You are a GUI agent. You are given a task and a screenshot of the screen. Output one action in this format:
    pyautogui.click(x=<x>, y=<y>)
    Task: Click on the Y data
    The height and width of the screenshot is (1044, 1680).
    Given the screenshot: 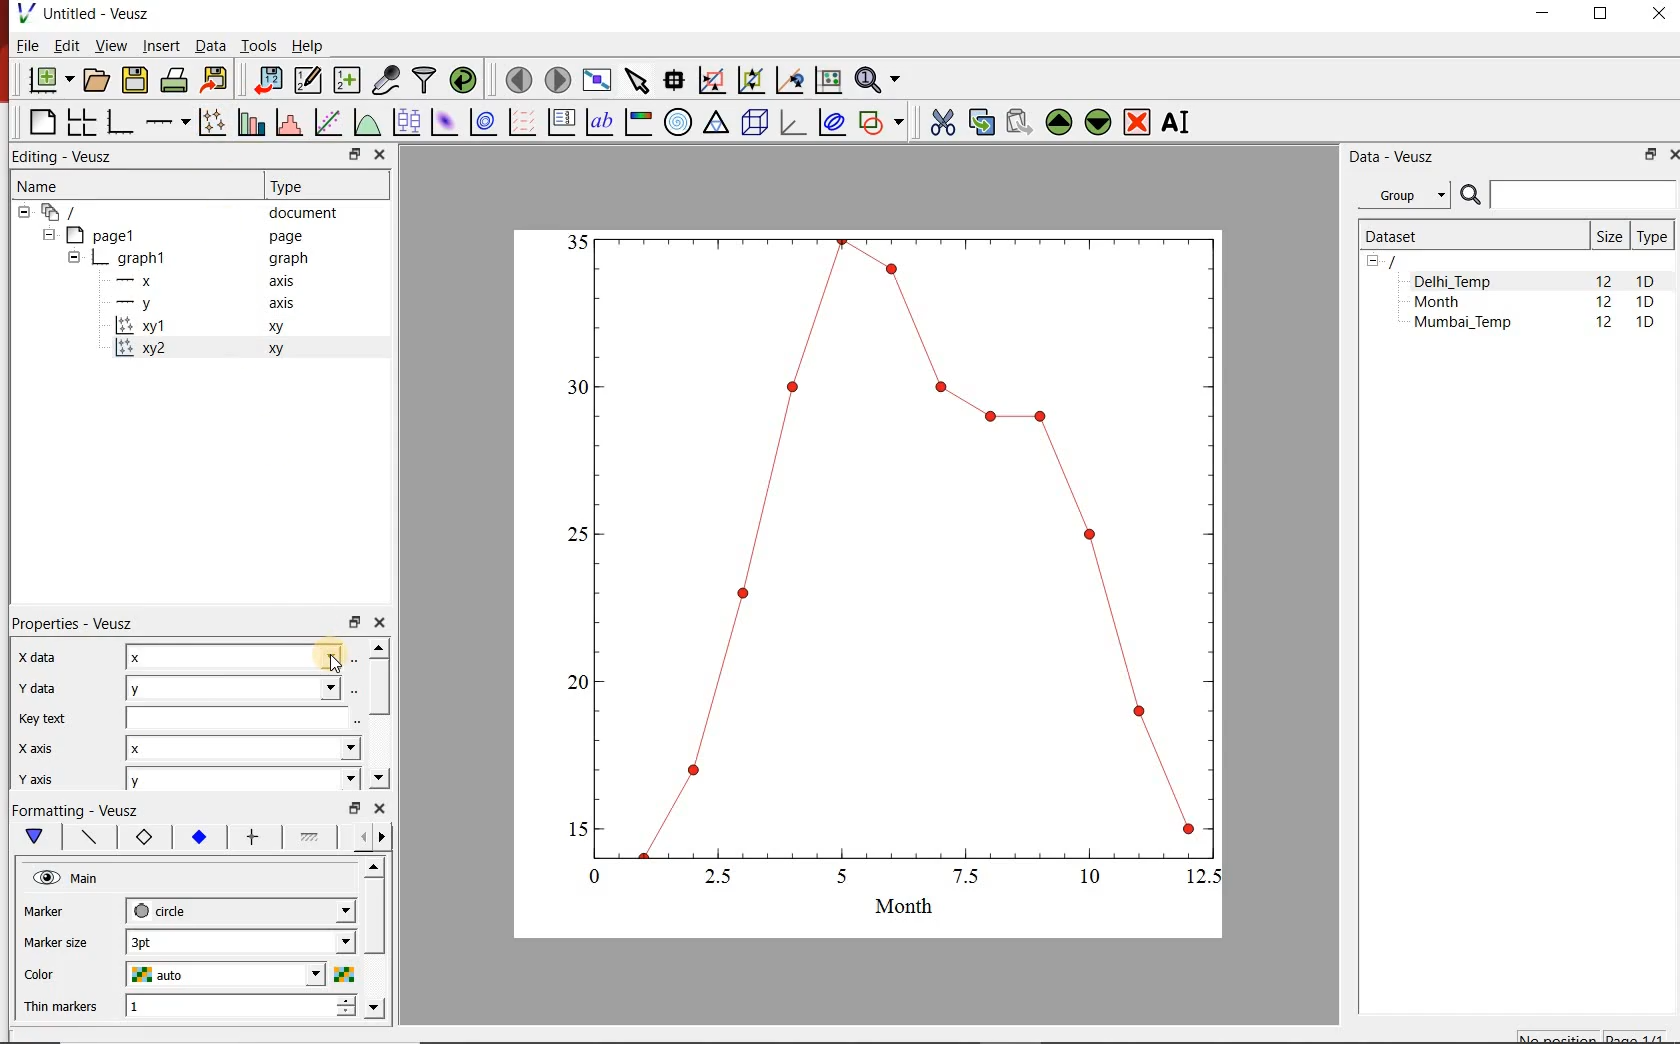 What is the action you would take?
    pyautogui.click(x=35, y=687)
    